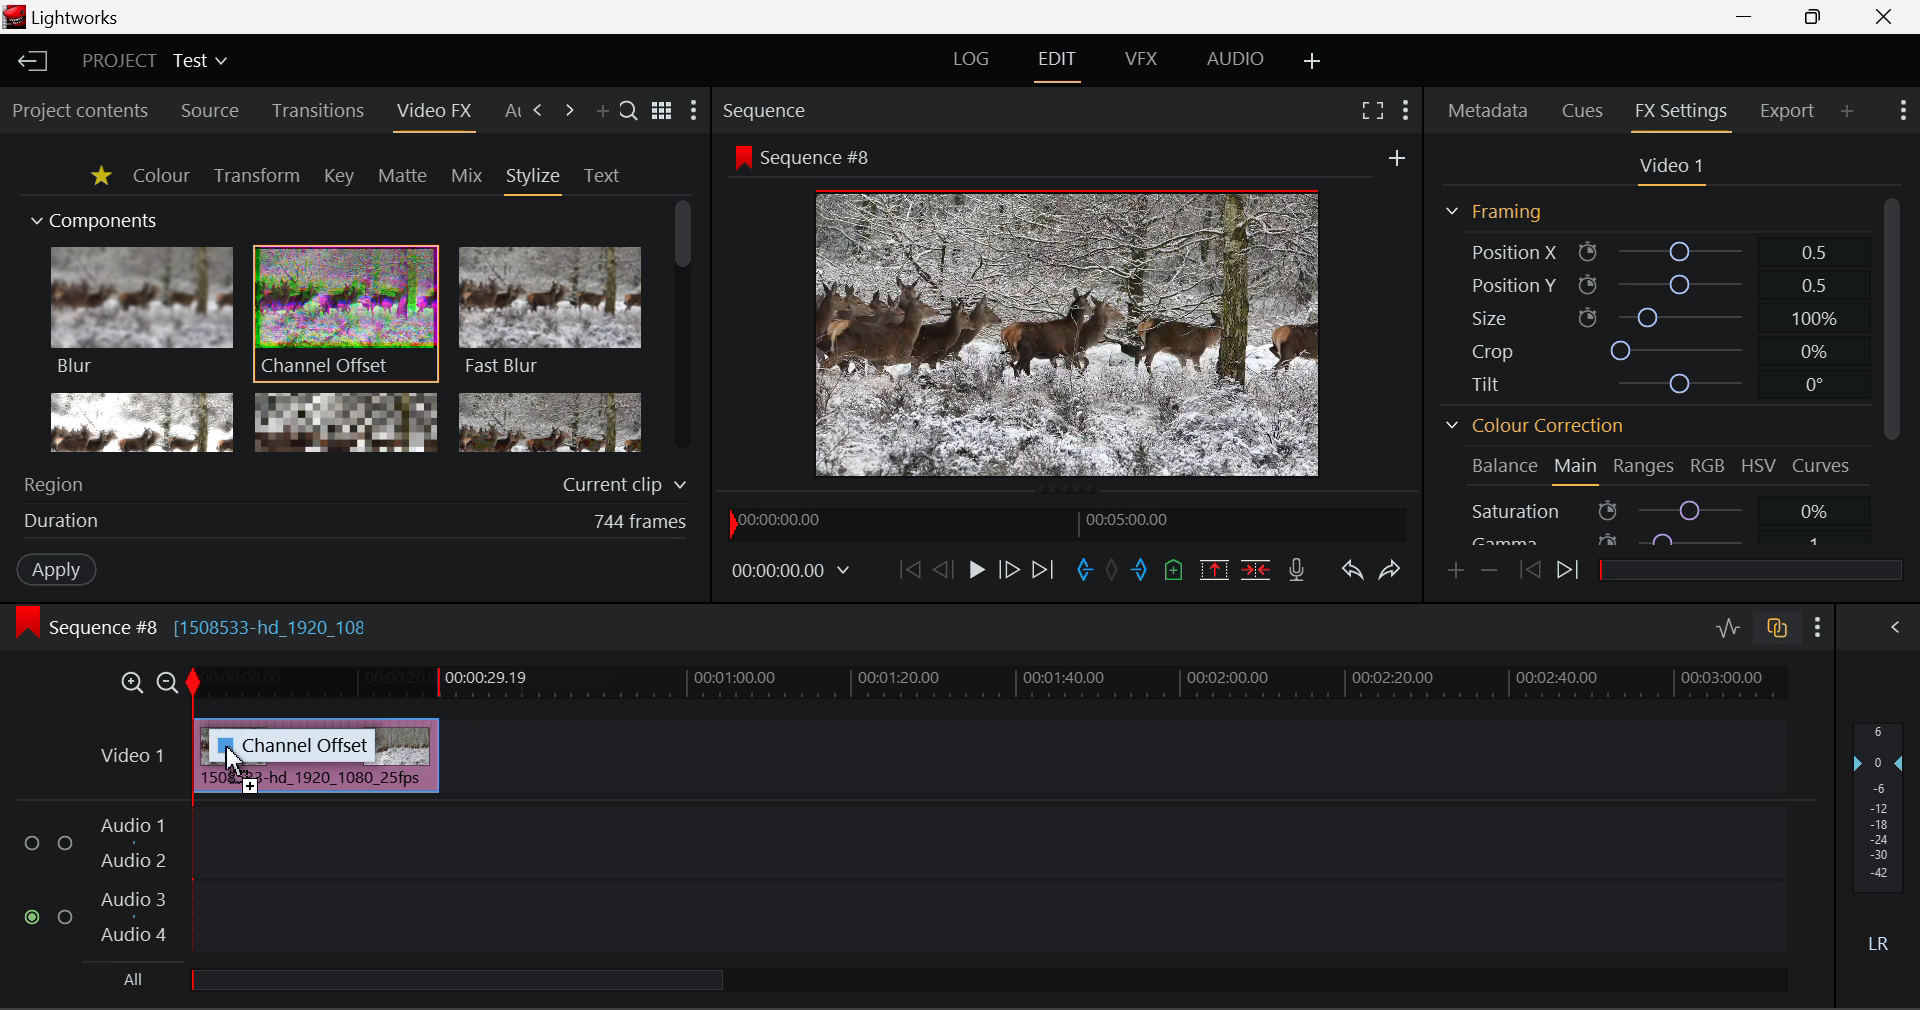 Image resolution: width=1920 pixels, height=1010 pixels. Describe the element at coordinates (1582, 110) in the screenshot. I see `Cues` at that location.